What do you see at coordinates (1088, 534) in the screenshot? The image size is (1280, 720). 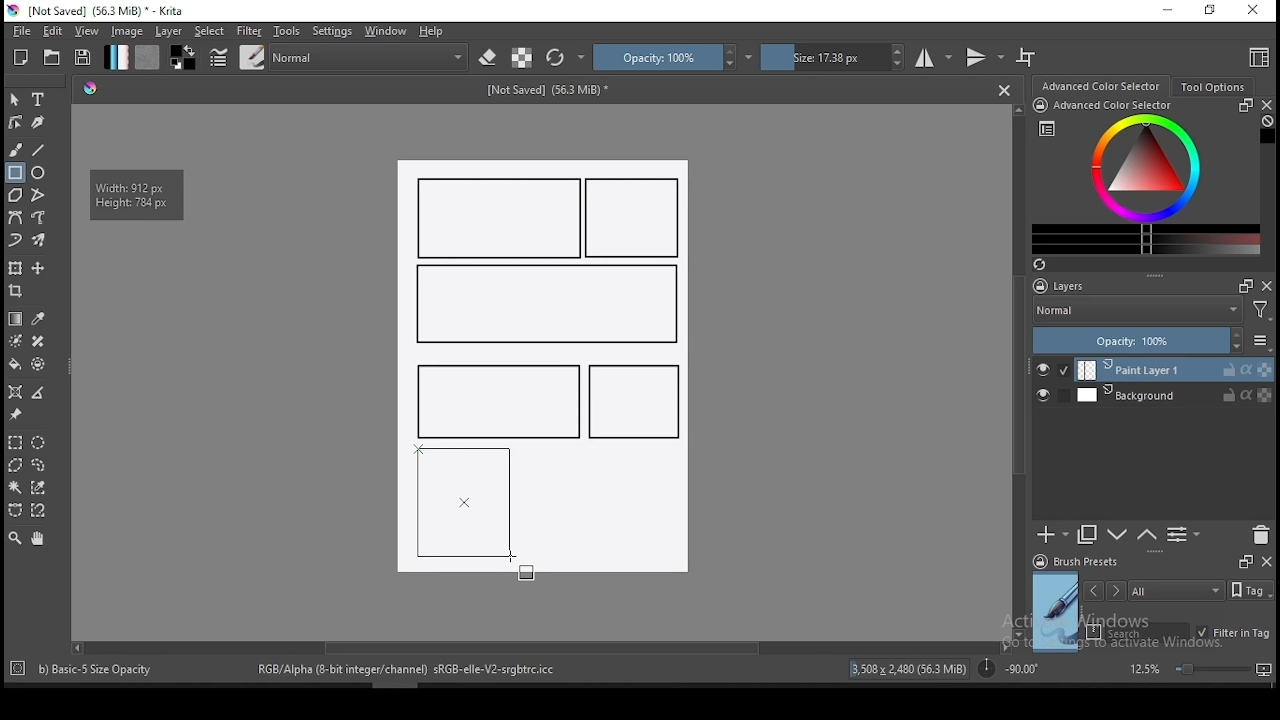 I see `duplicate layer` at bounding box center [1088, 534].